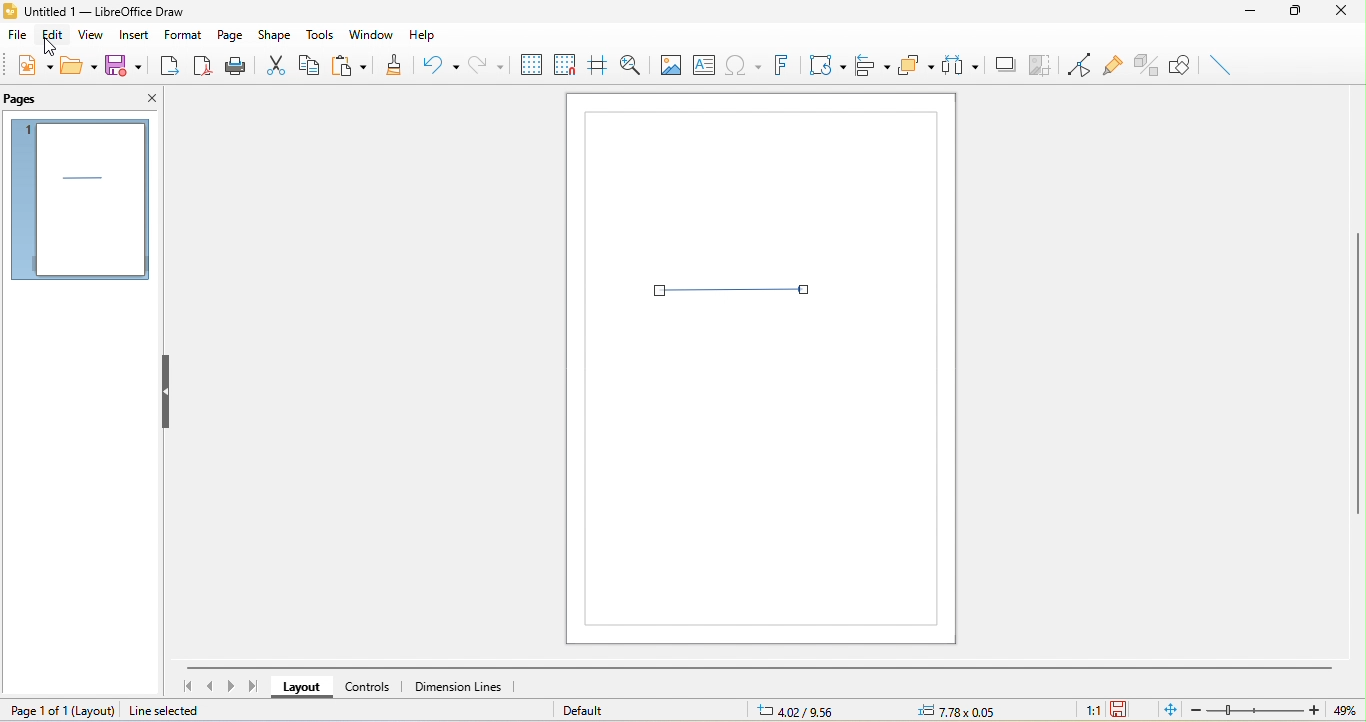 The width and height of the screenshot is (1366, 722). I want to click on insert, so click(130, 37).